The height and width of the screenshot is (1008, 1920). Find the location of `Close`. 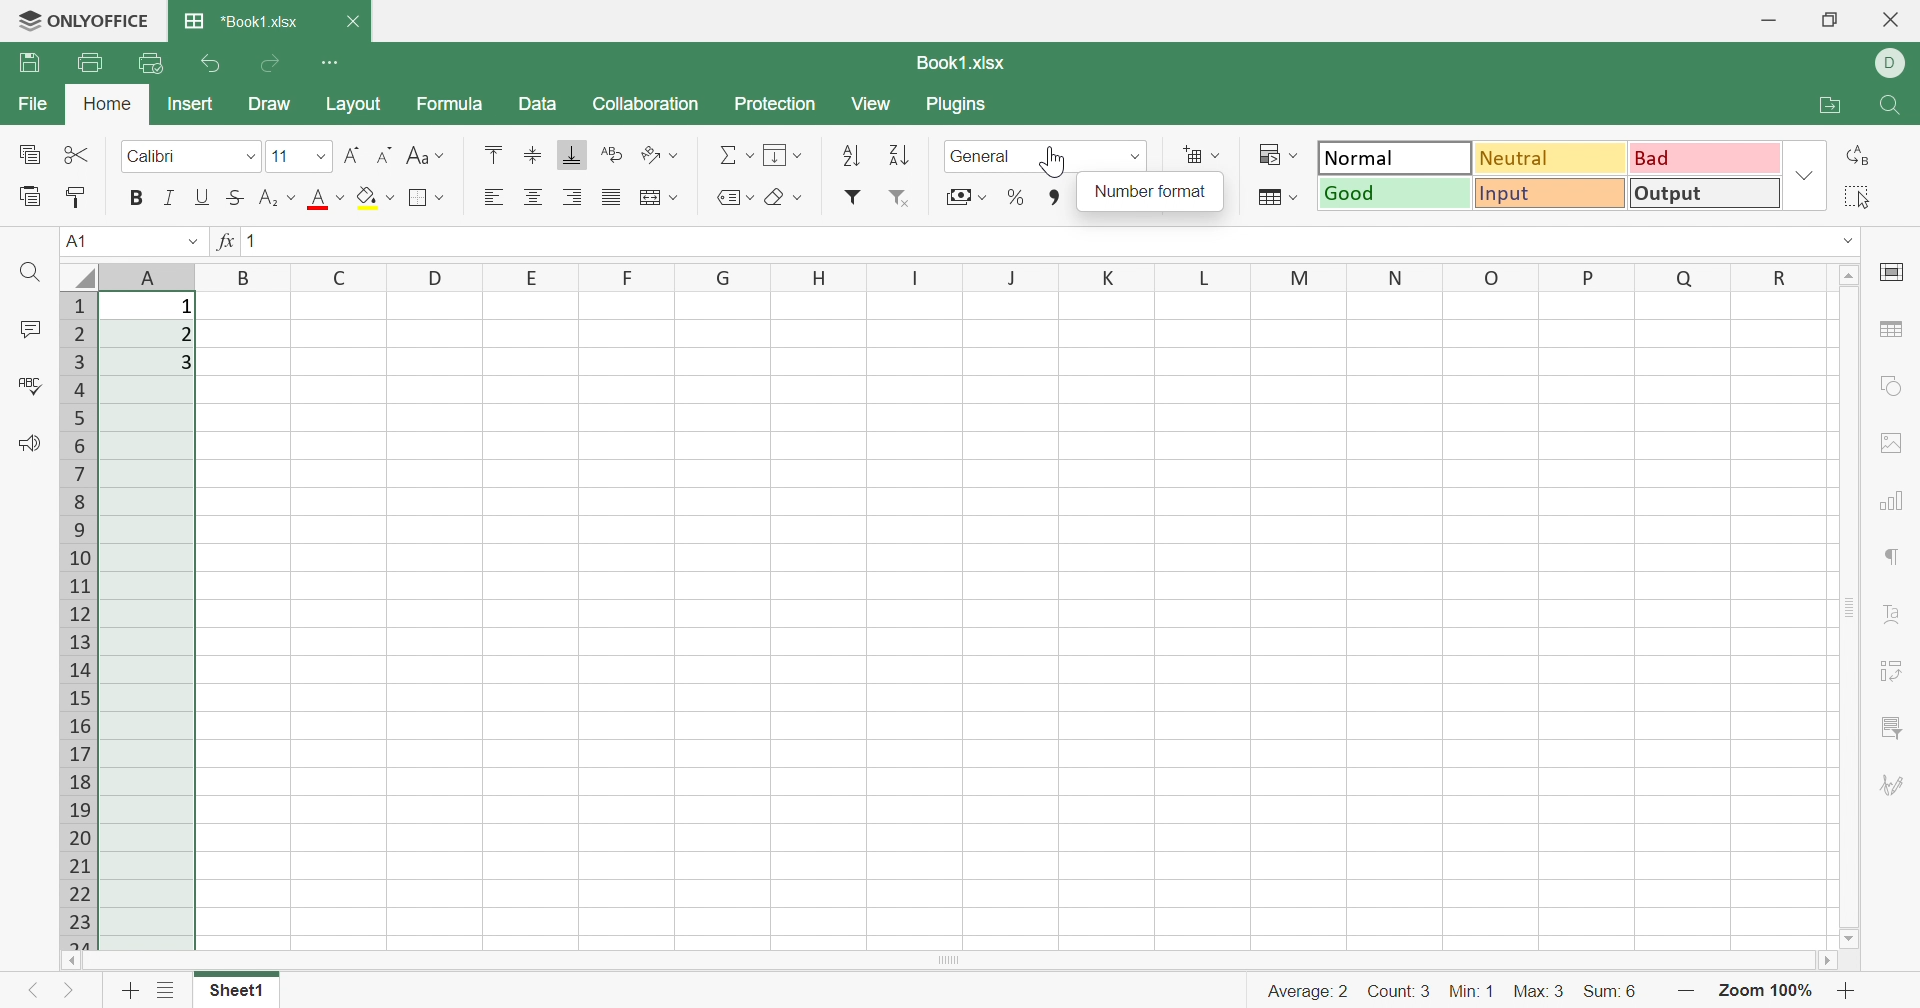

Close is located at coordinates (1893, 19).